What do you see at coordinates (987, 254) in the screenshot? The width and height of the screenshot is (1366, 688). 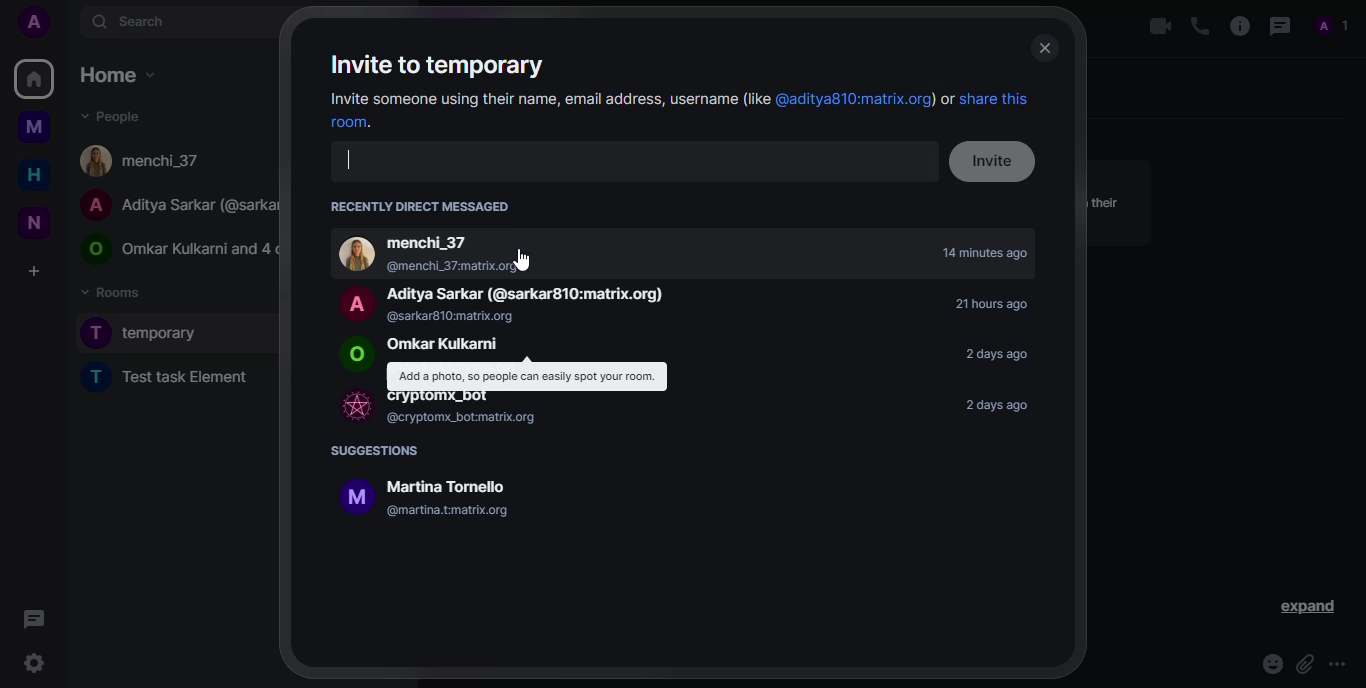 I see `14 minutes ago` at bounding box center [987, 254].